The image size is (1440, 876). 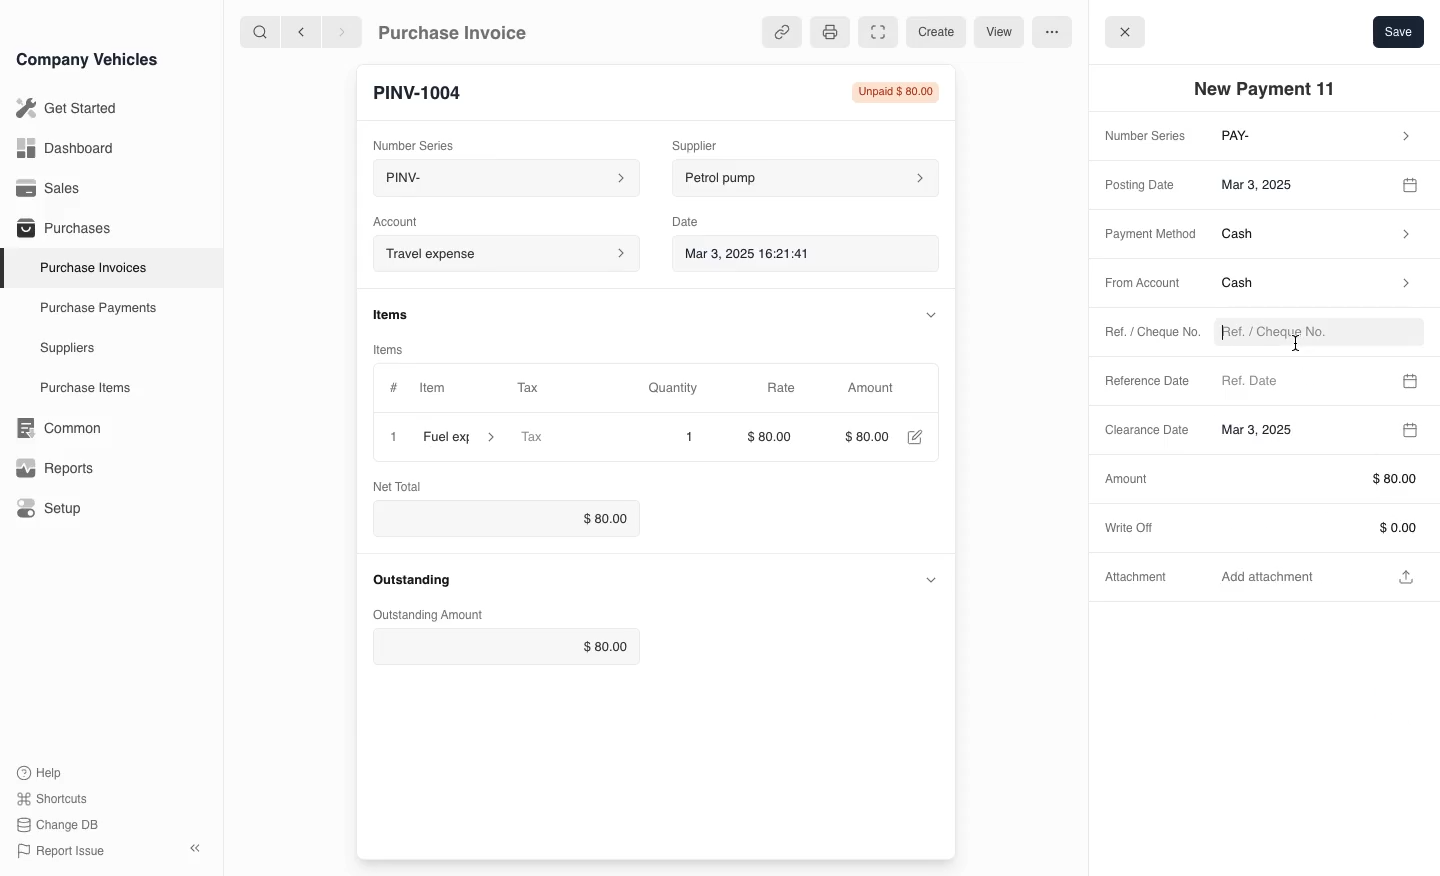 I want to click on 1, so click(x=689, y=437).